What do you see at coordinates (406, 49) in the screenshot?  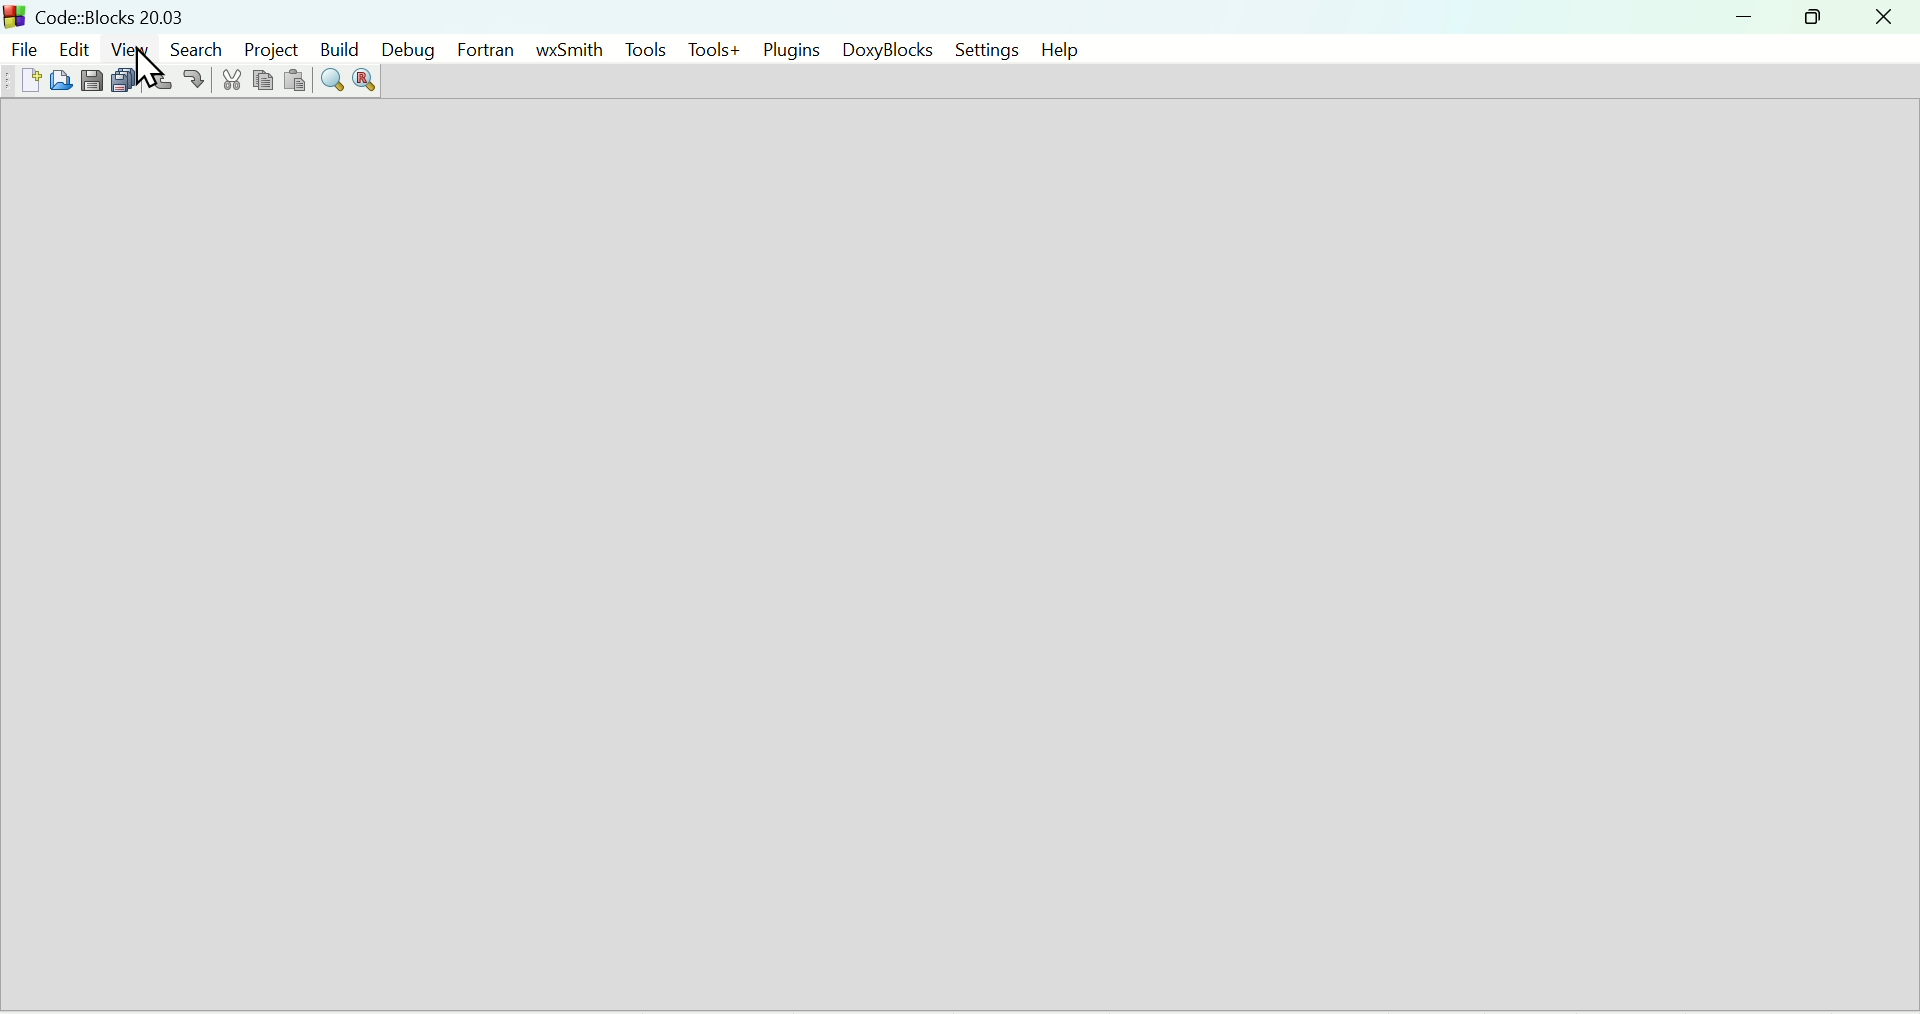 I see `Debug` at bounding box center [406, 49].